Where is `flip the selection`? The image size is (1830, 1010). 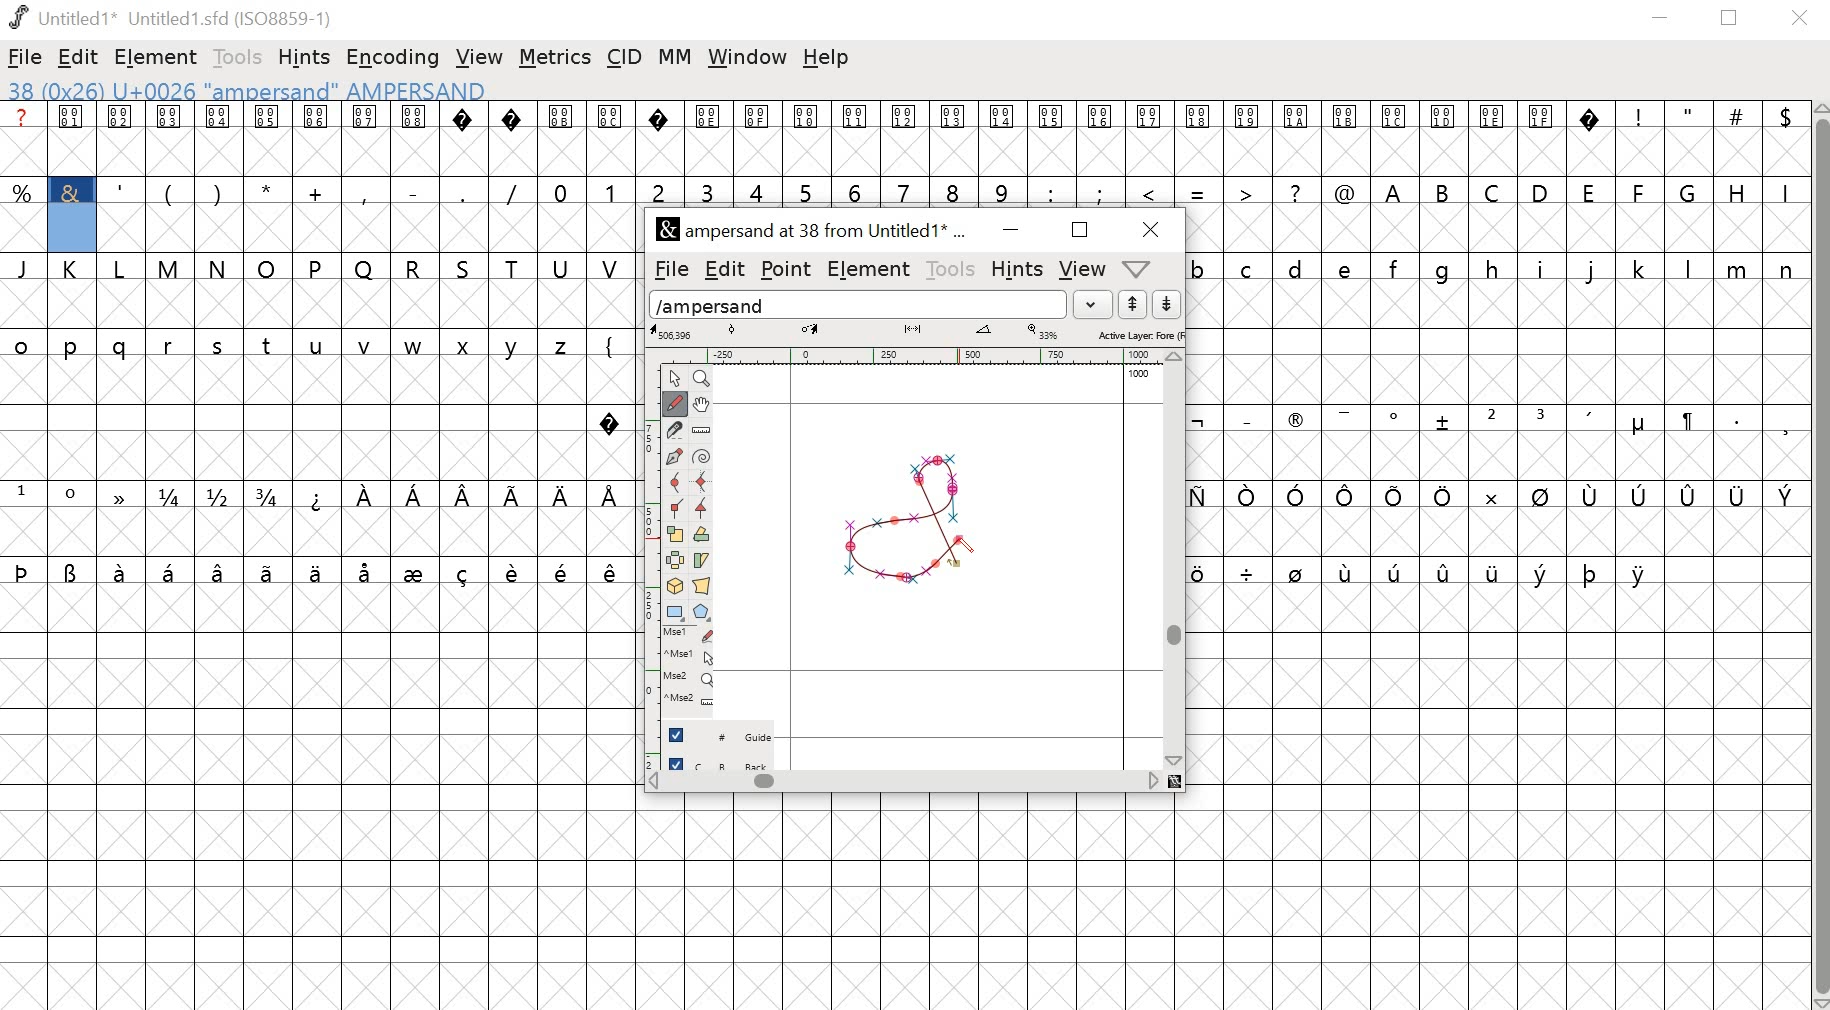 flip the selection is located at coordinates (677, 561).